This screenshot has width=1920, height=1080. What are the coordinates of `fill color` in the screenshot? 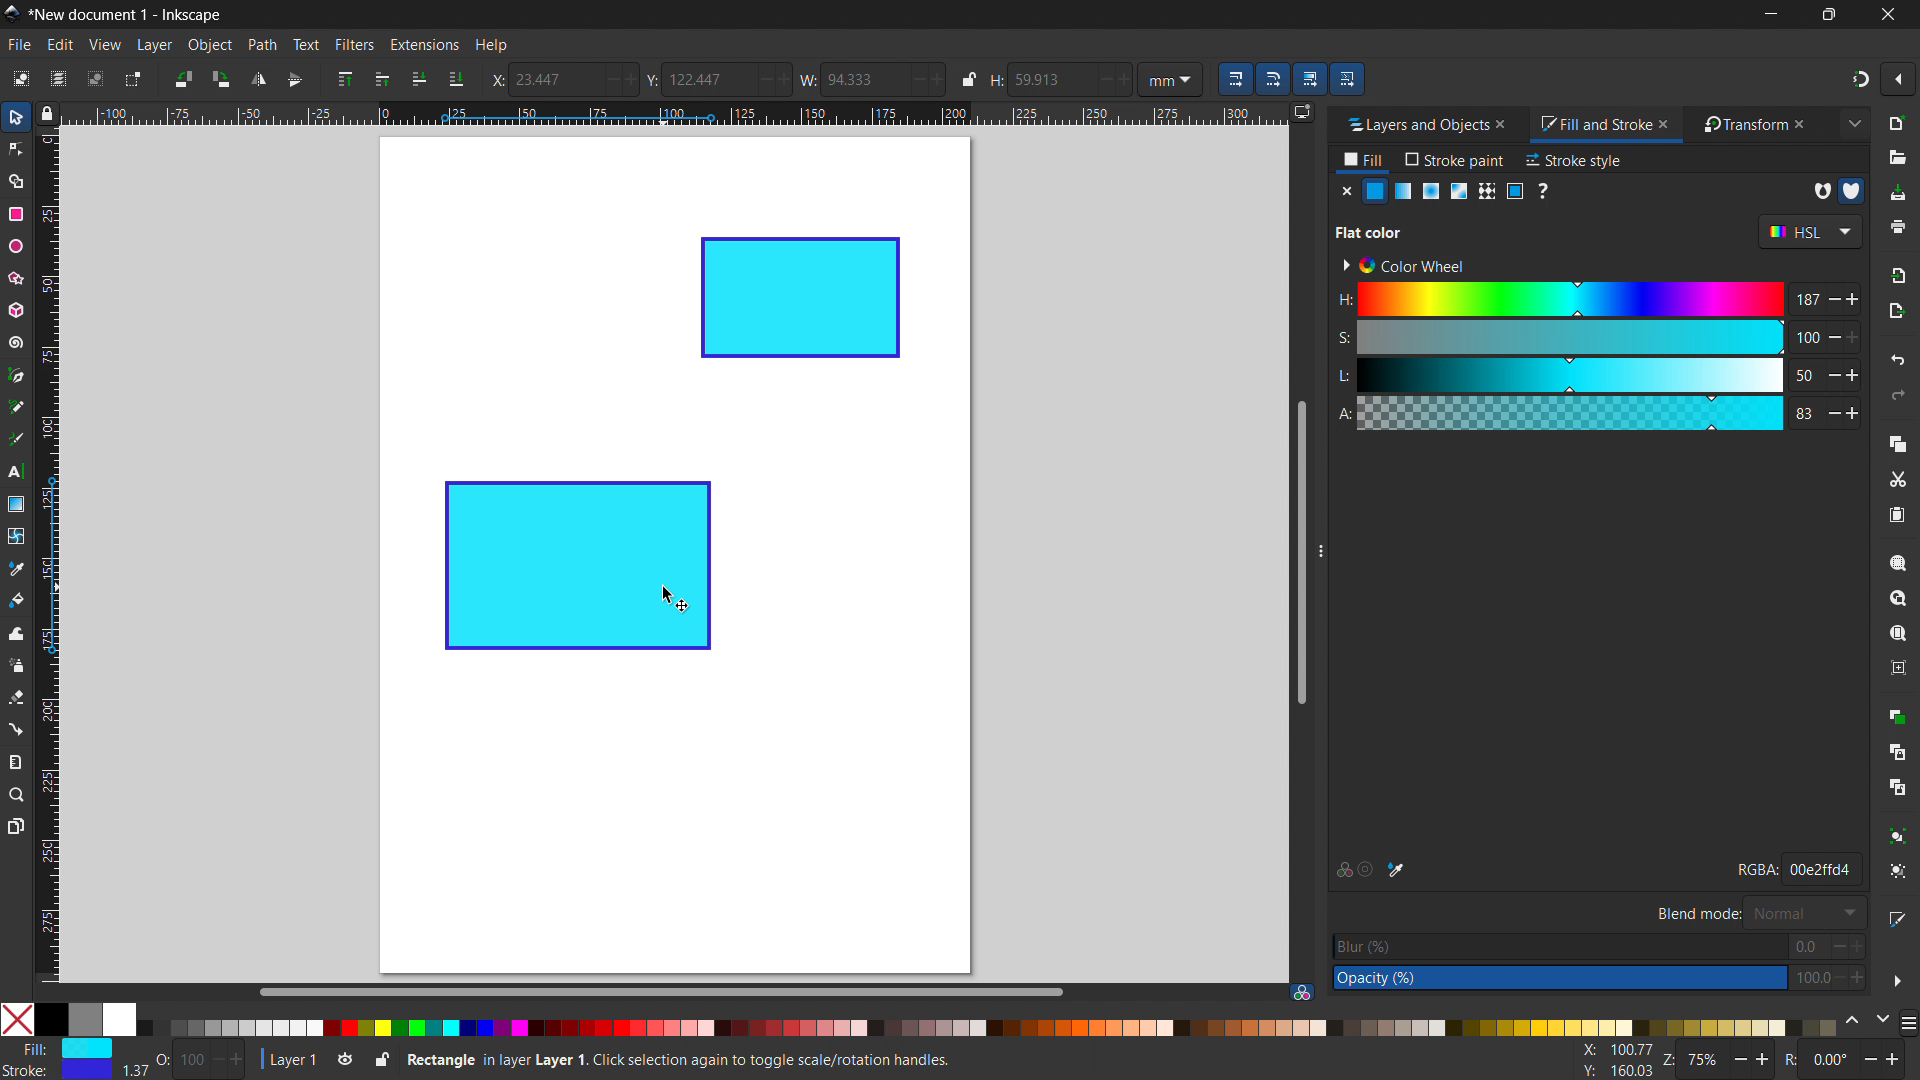 It's located at (1376, 191).